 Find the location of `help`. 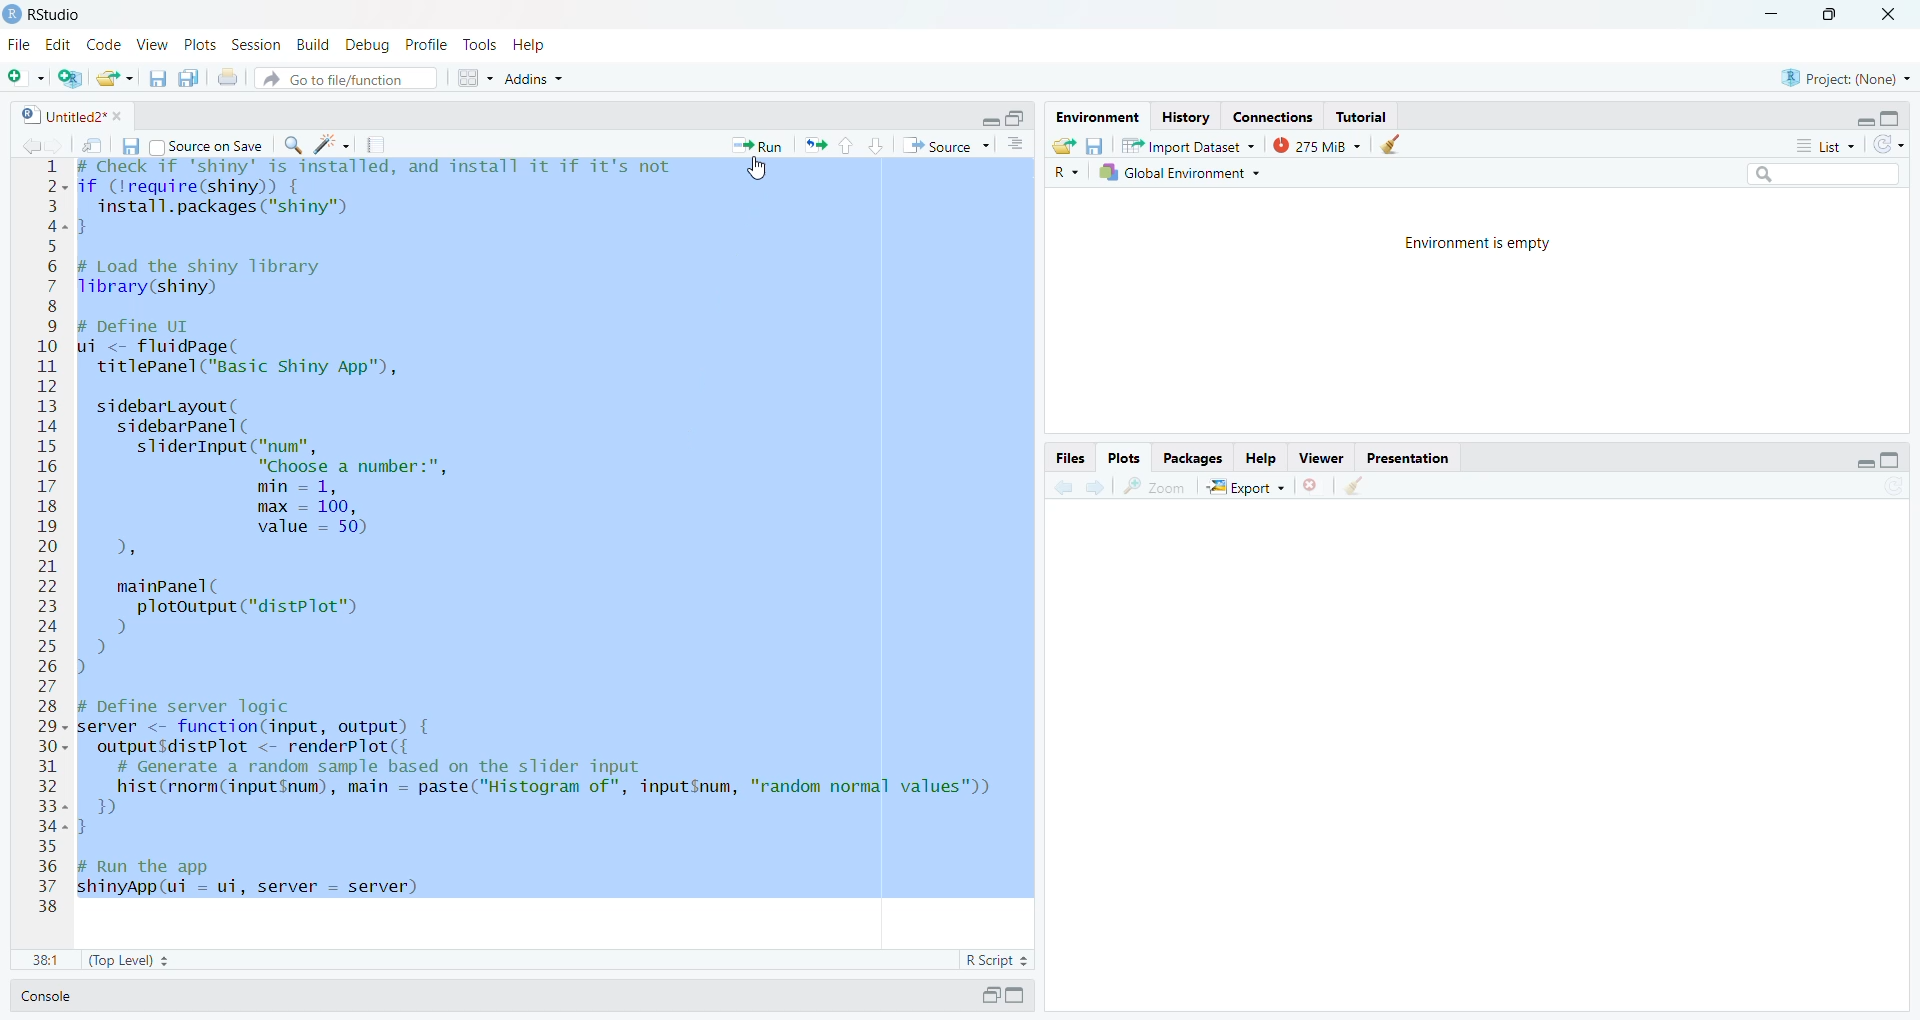

help is located at coordinates (528, 44).